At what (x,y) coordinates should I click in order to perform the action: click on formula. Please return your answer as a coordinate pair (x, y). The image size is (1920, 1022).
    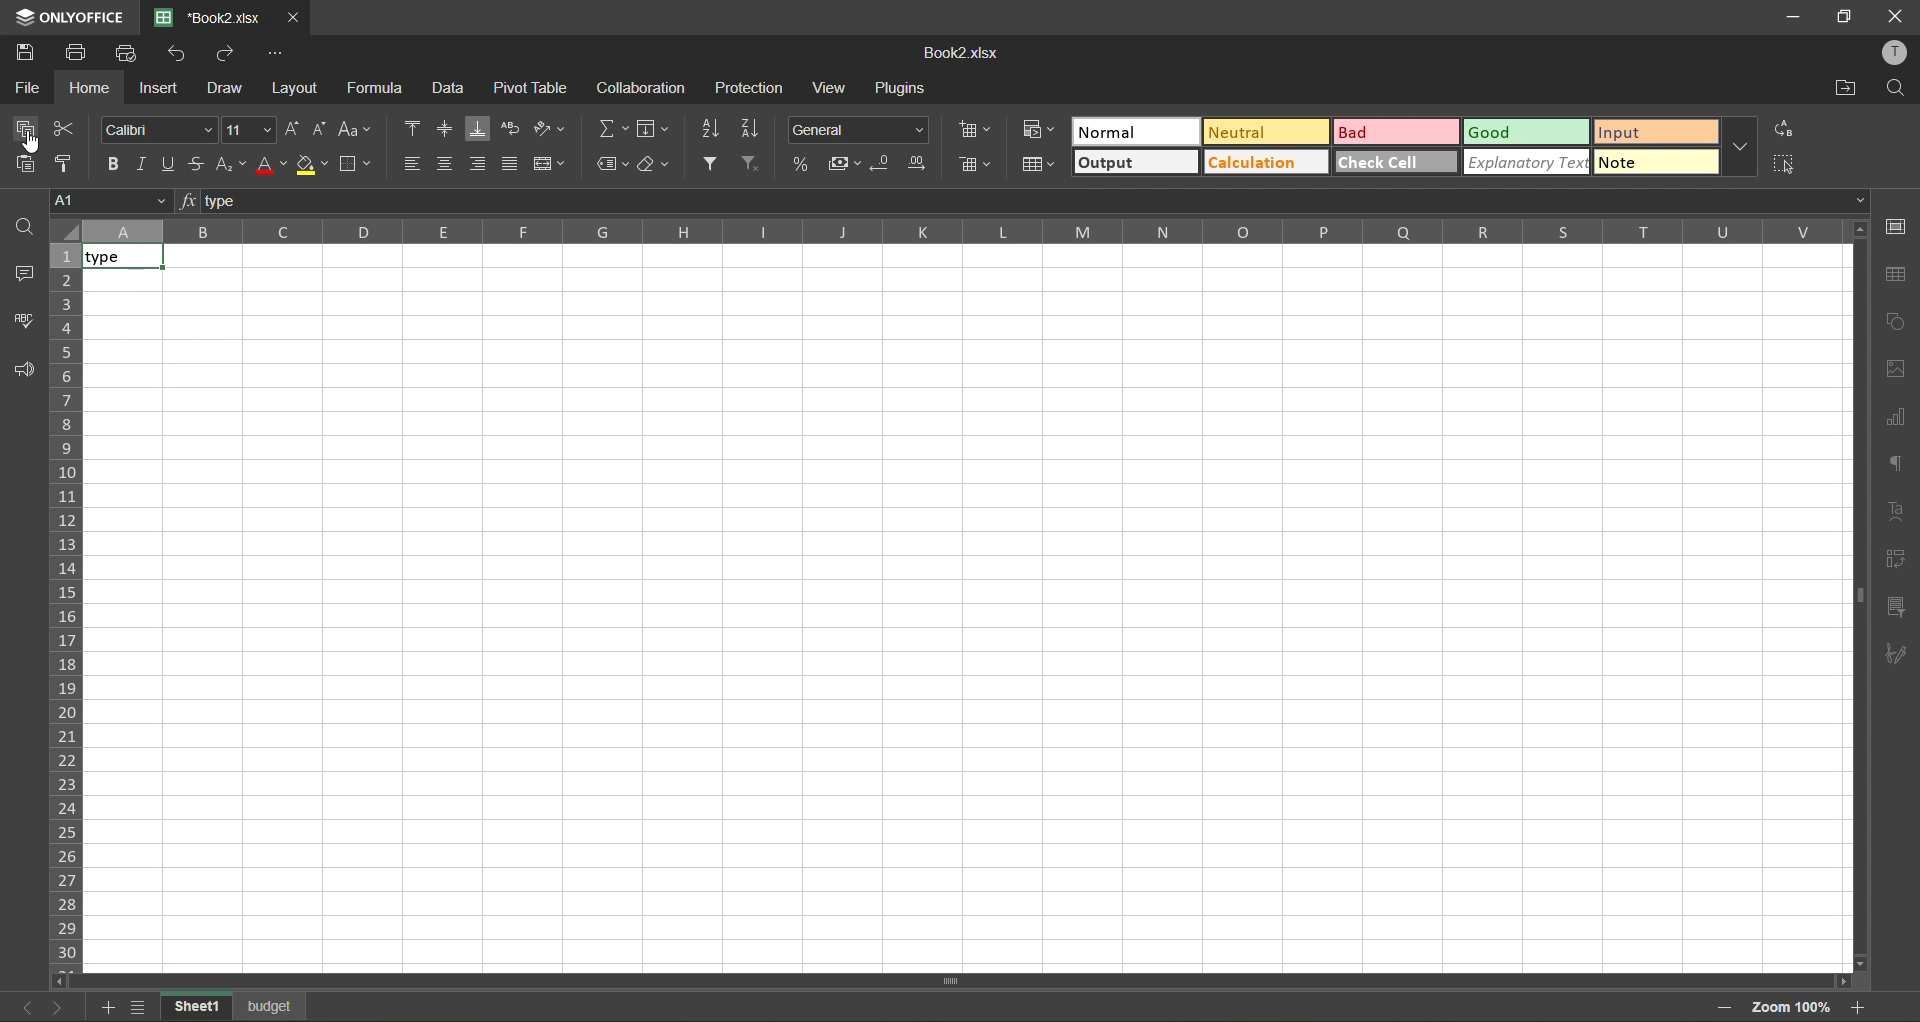
    Looking at the image, I should click on (373, 87).